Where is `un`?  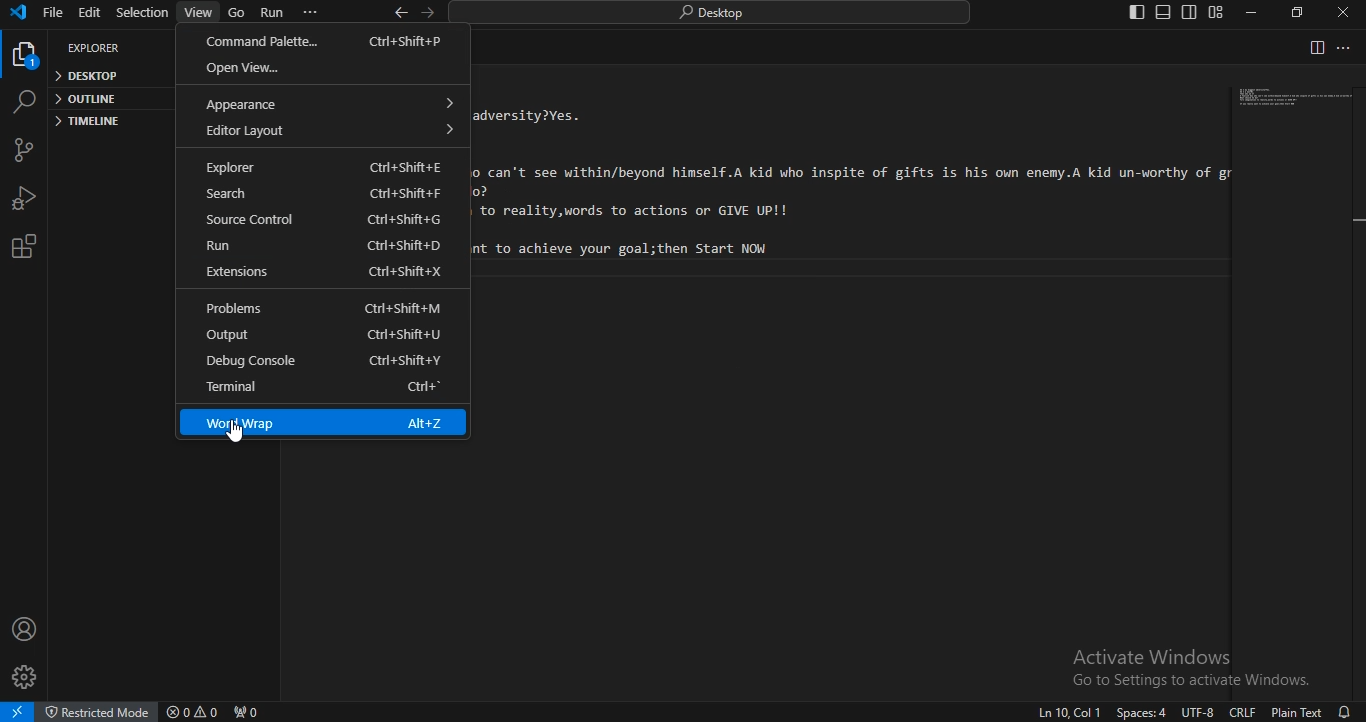 un is located at coordinates (328, 246).